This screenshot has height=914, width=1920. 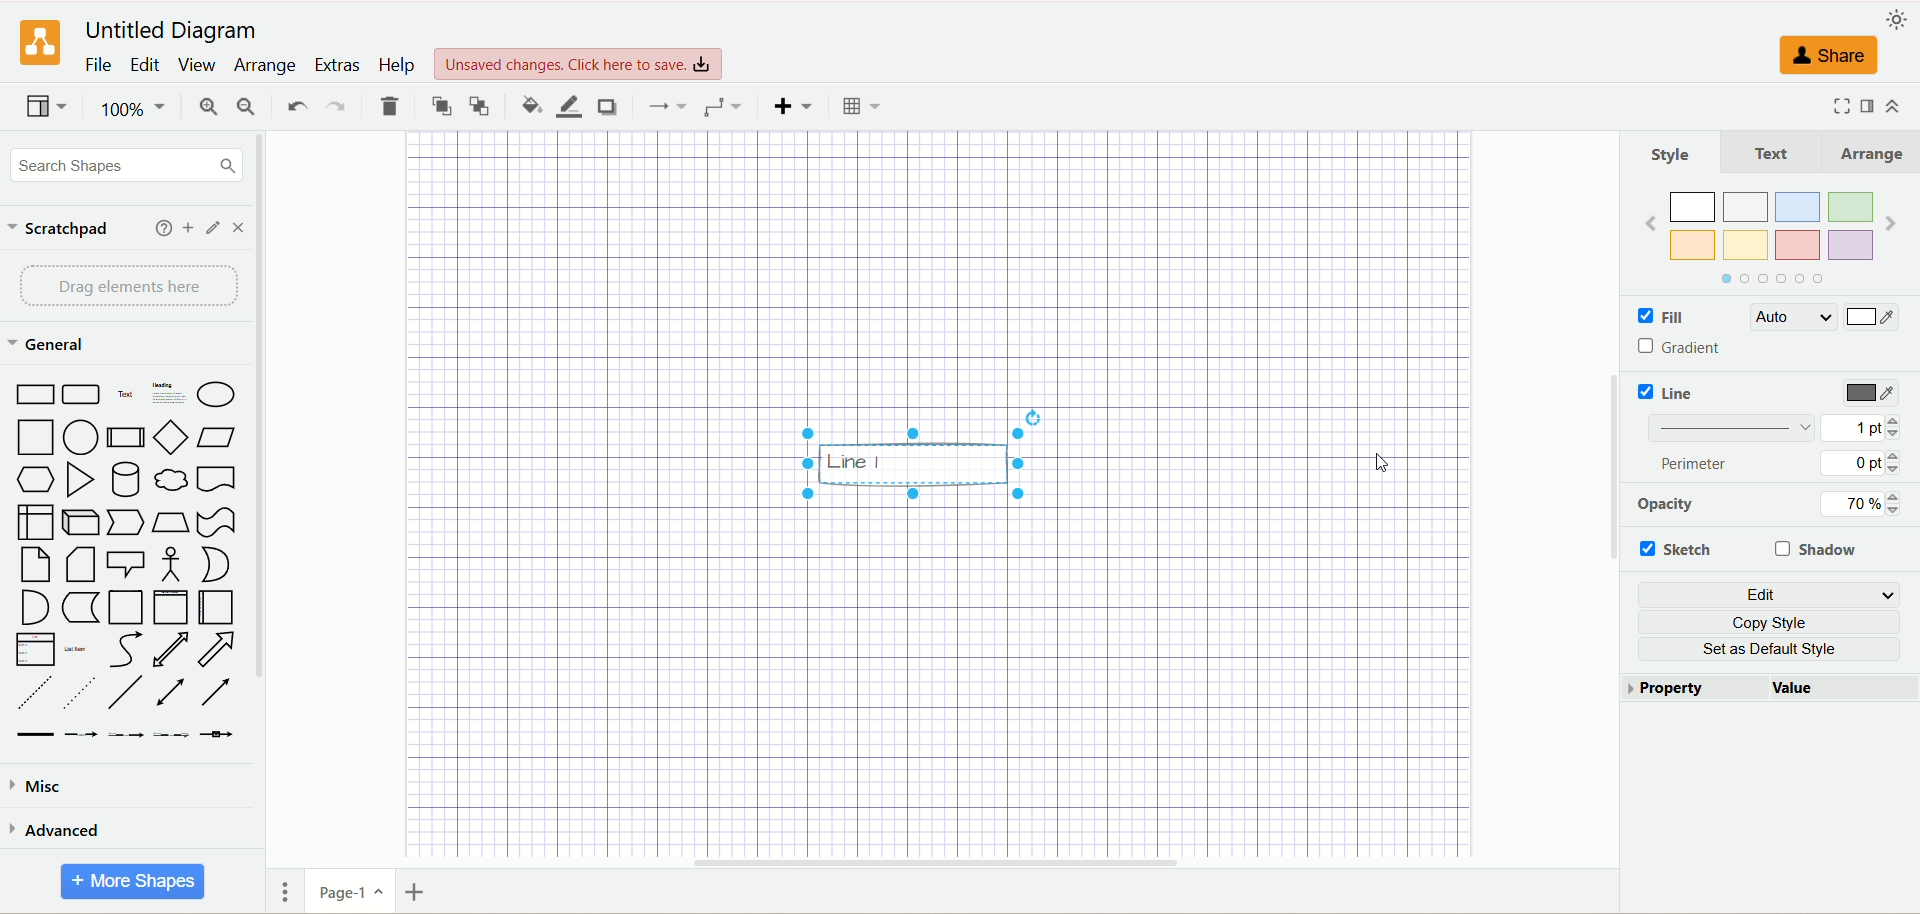 What do you see at coordinates (33, 439) in the screenshot?
I see `Square` at bounding box center [33, 439].